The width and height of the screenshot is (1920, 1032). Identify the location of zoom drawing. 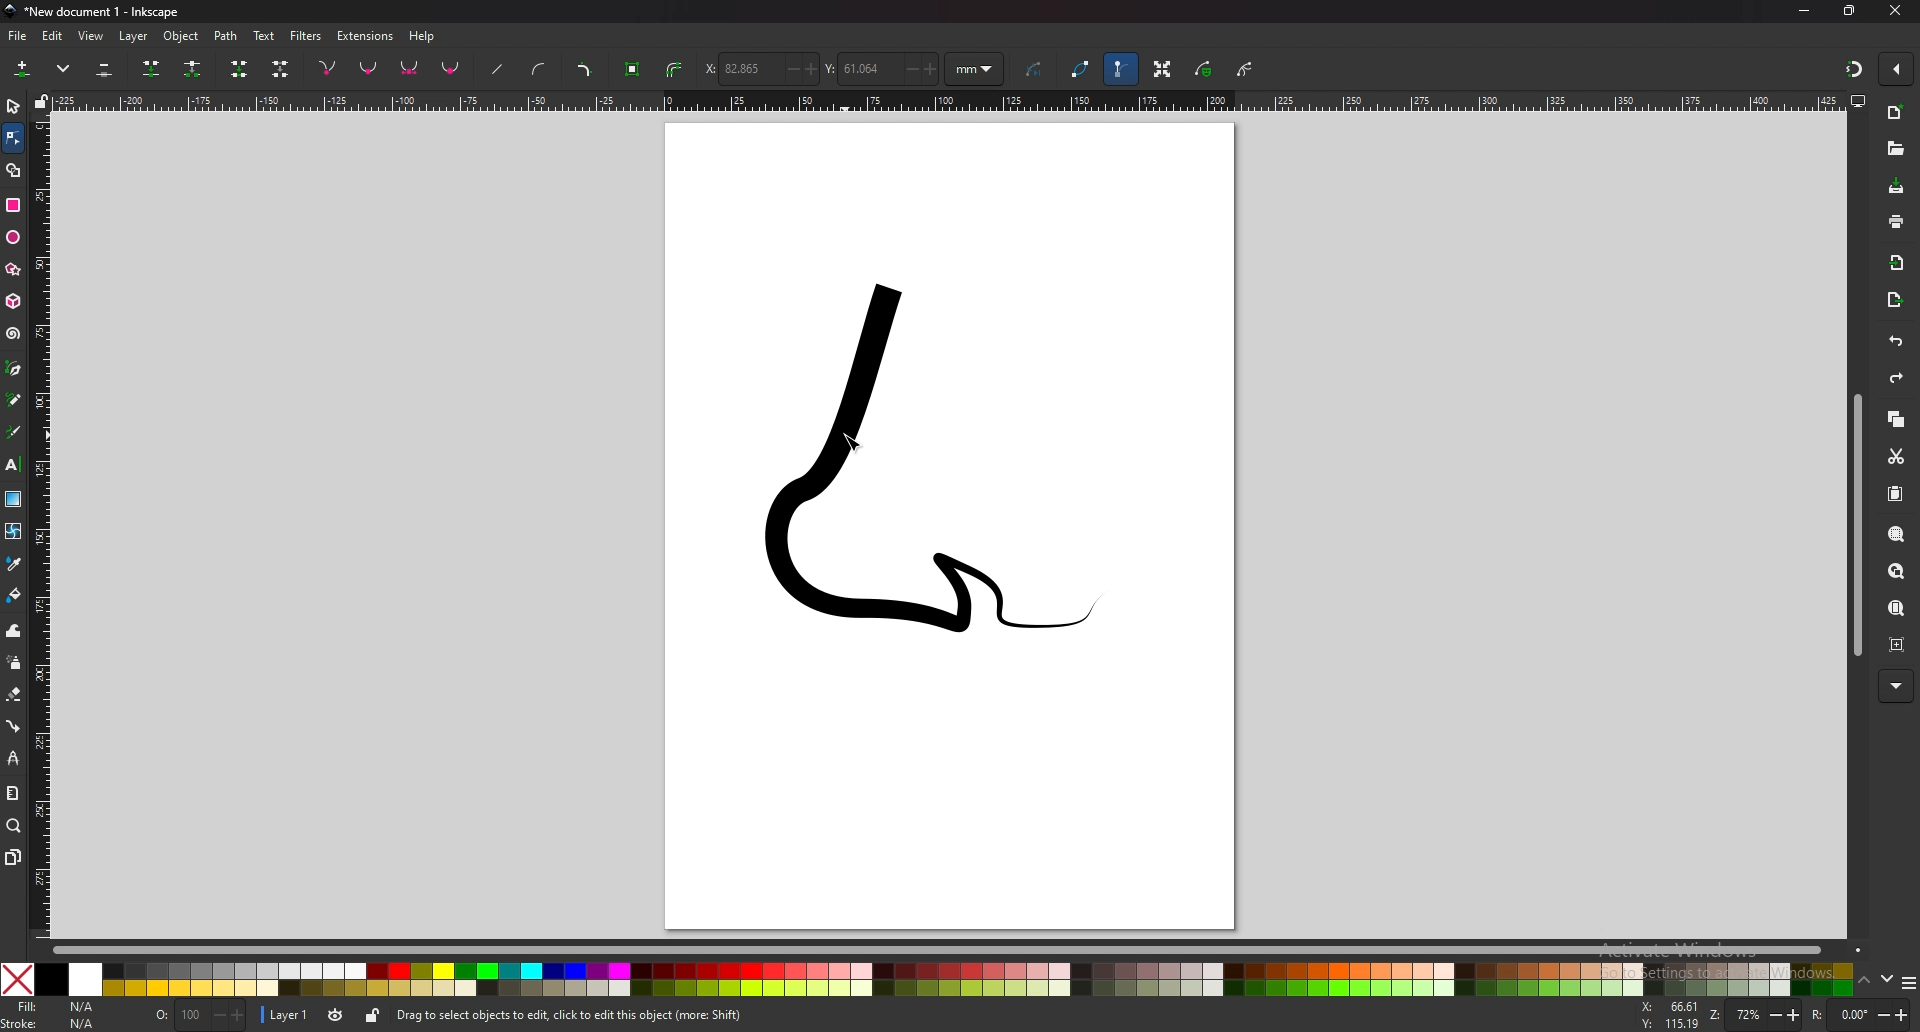
(1894, 572).